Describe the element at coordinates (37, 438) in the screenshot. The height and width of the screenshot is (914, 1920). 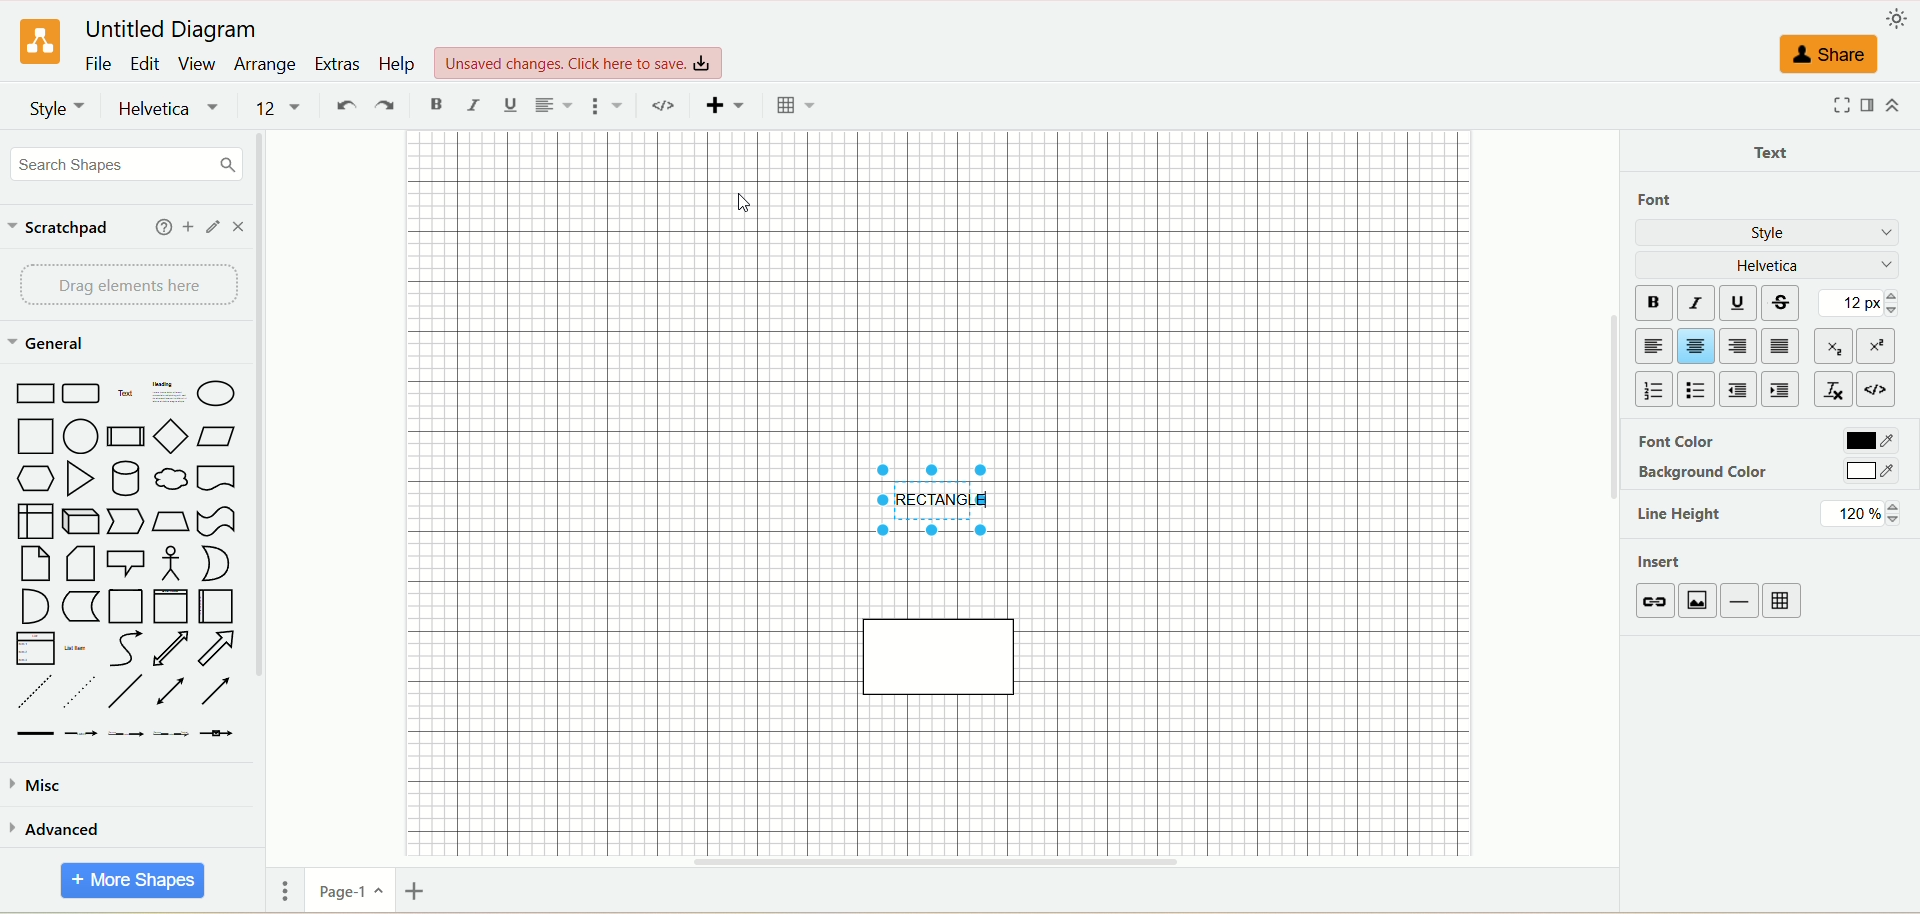
I see `square` at that location.